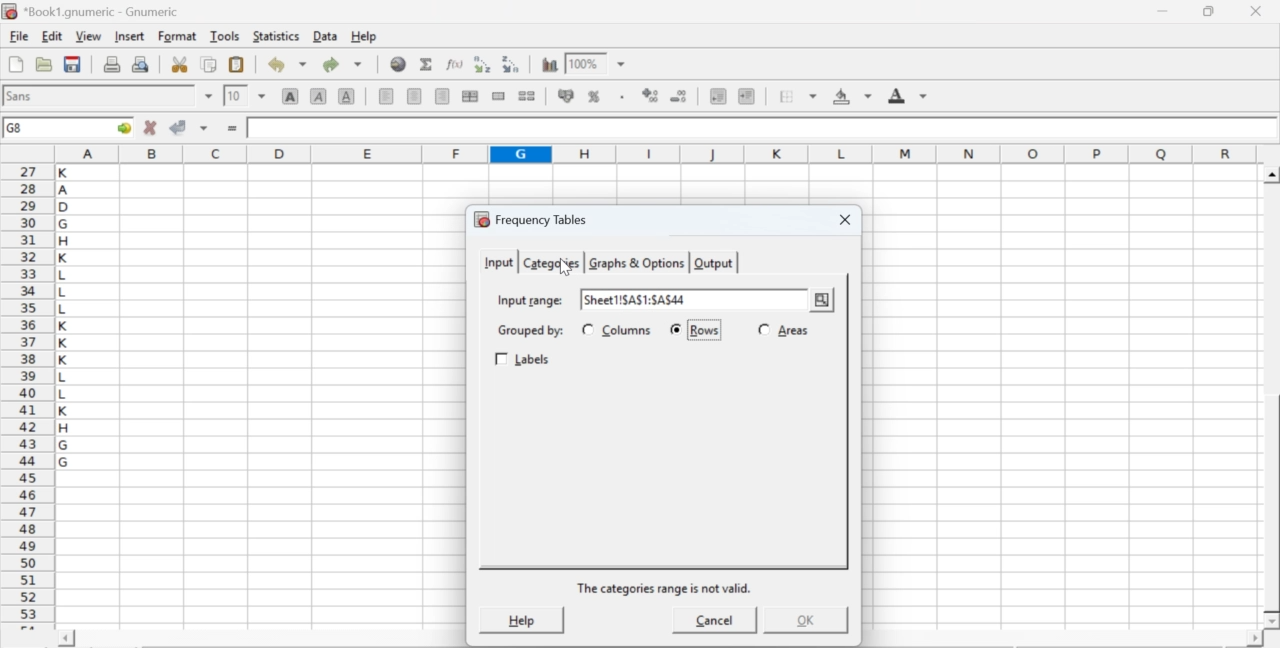  Describe the element at coordinates (112, 63) in the screenshot. I see `print` at that location.